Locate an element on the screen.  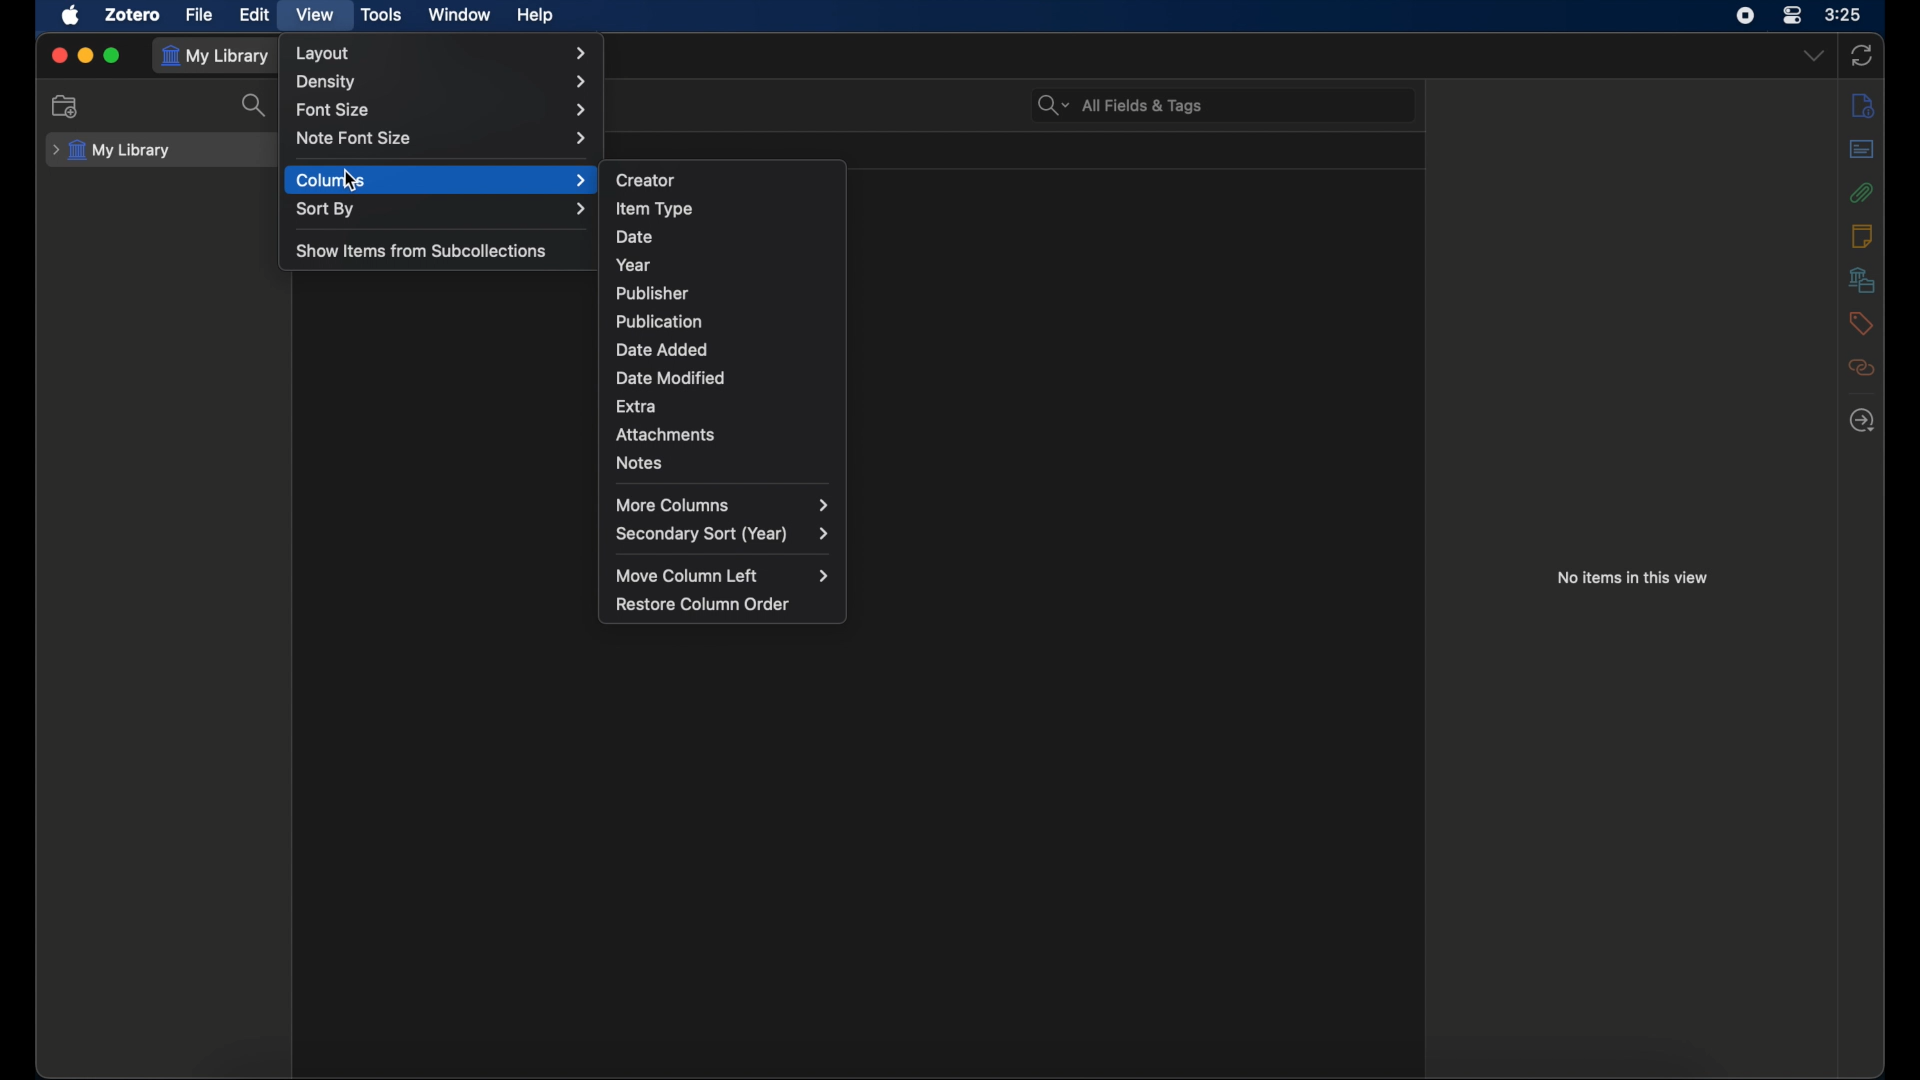
zotero is located at coordinates (133, 14).